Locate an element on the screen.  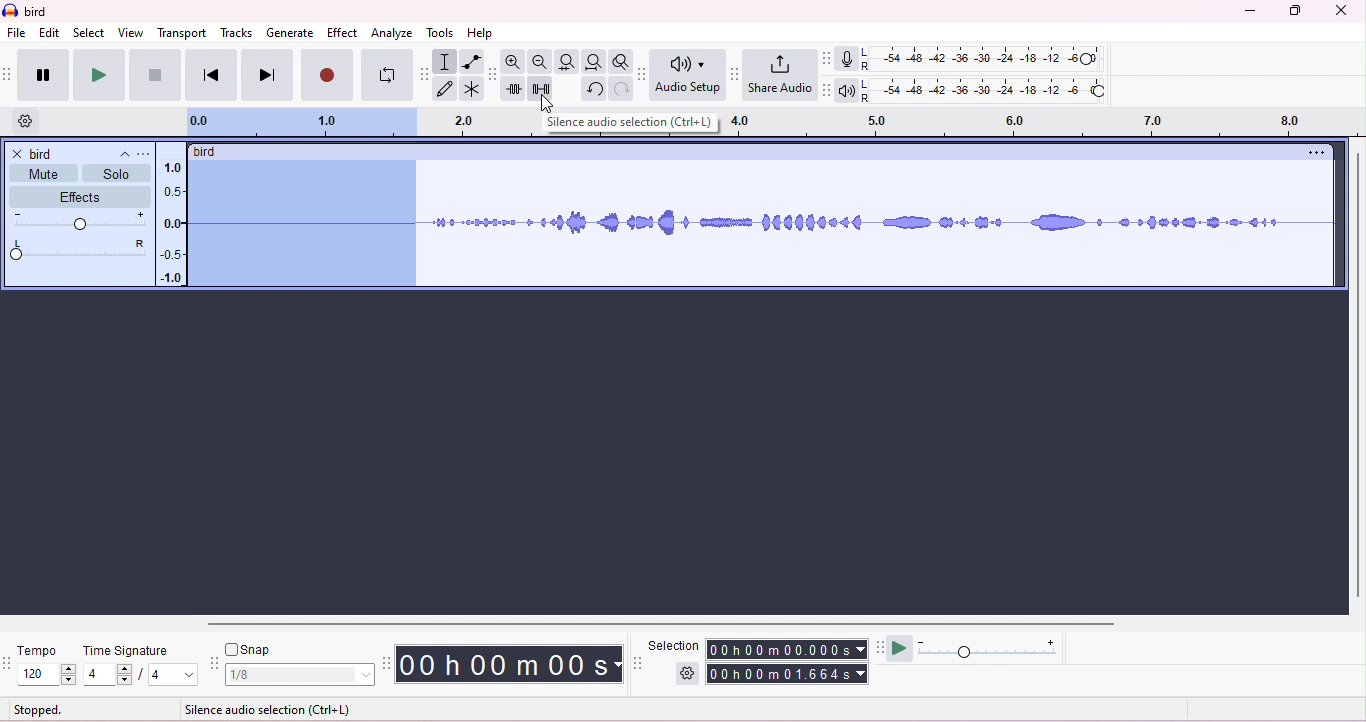
recording level is located at coordinates (997, 59).